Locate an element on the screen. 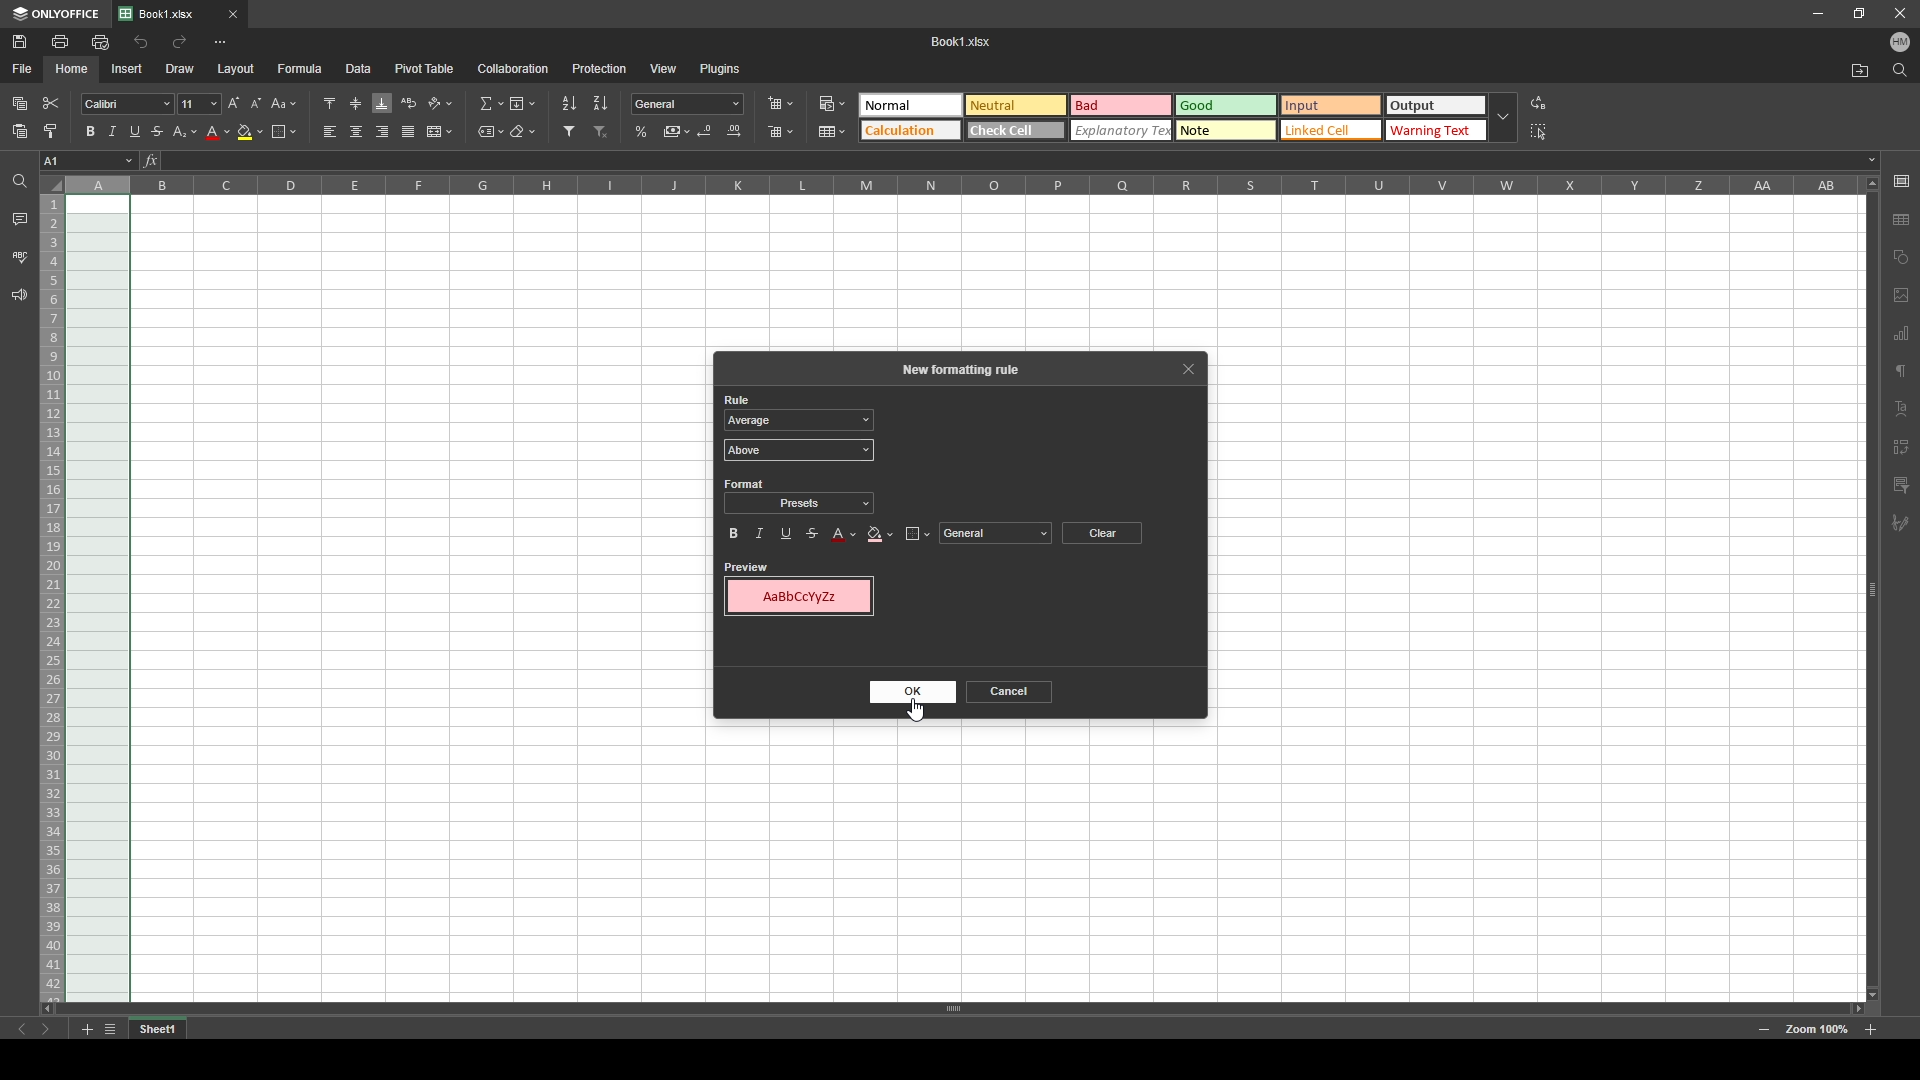 The height and width of the screenshot is (1080, 1920). find is located at coordinates (1900, 71).